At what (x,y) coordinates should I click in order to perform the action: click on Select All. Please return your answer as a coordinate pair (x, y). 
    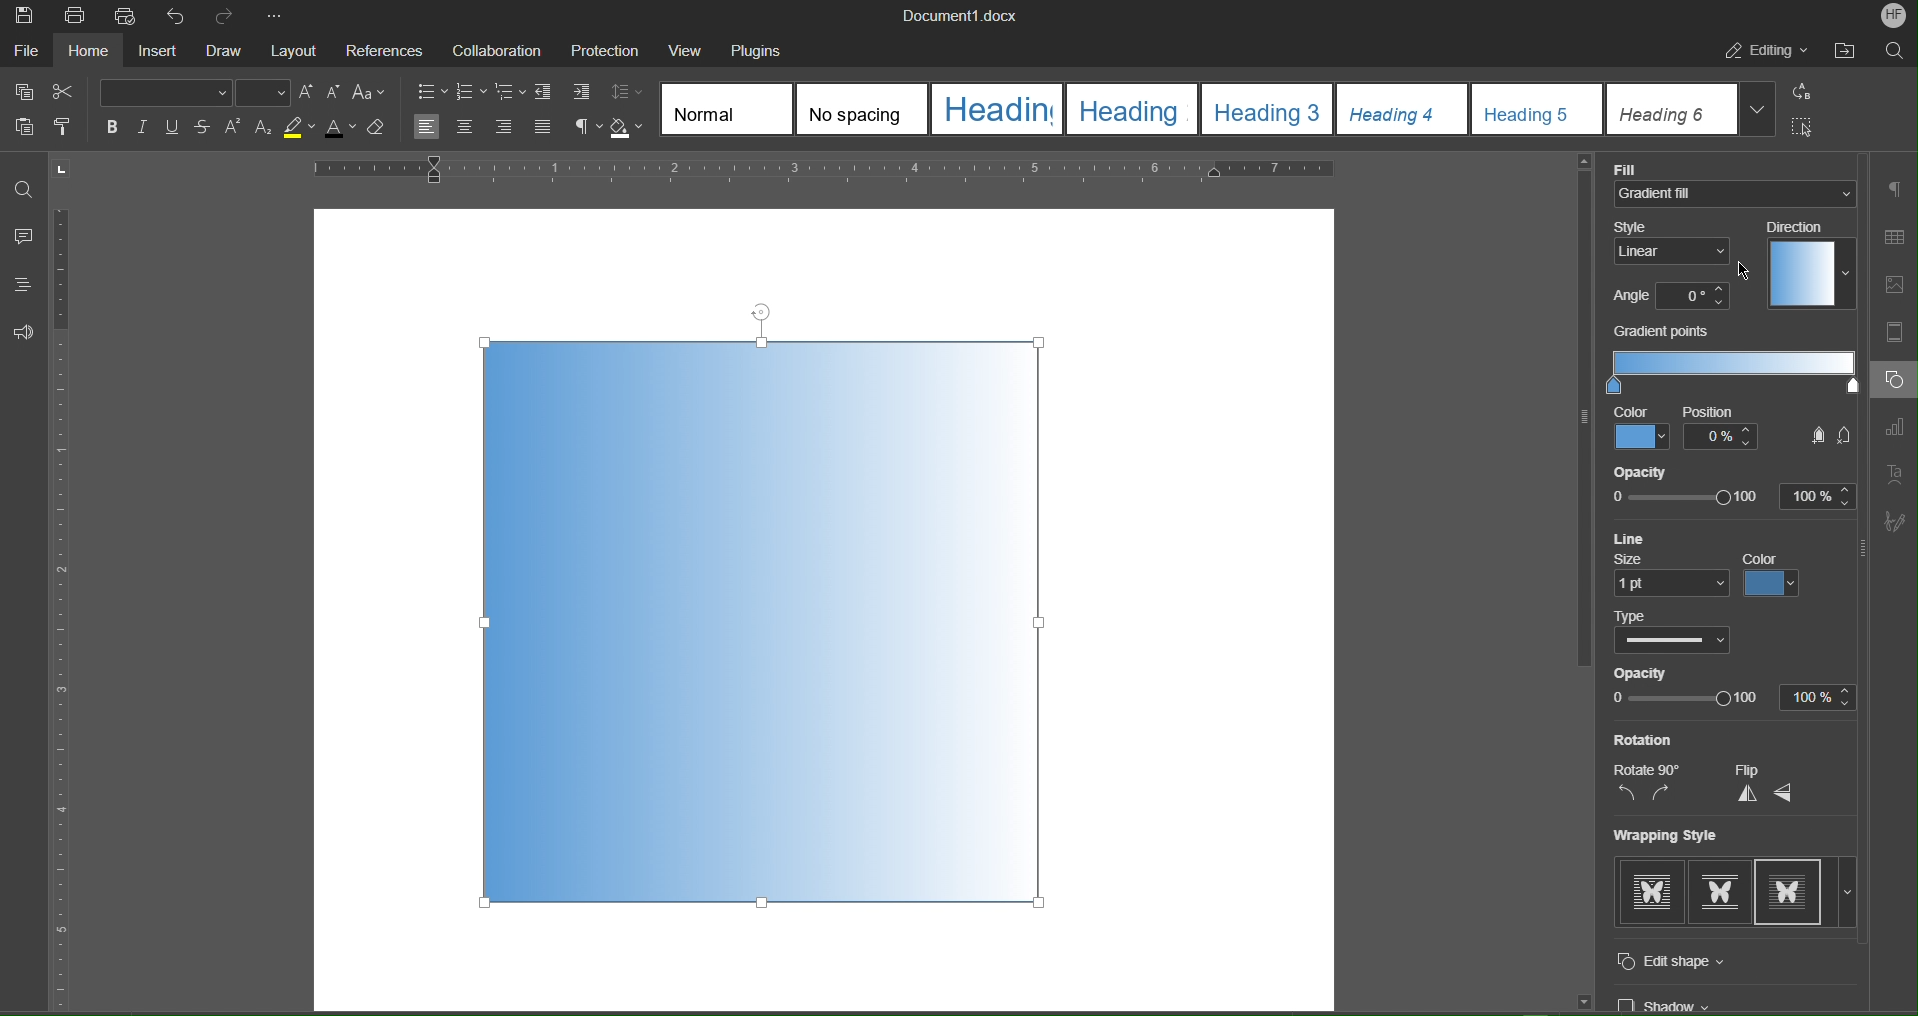
    Looking at the image, I should click on (1805, 126).